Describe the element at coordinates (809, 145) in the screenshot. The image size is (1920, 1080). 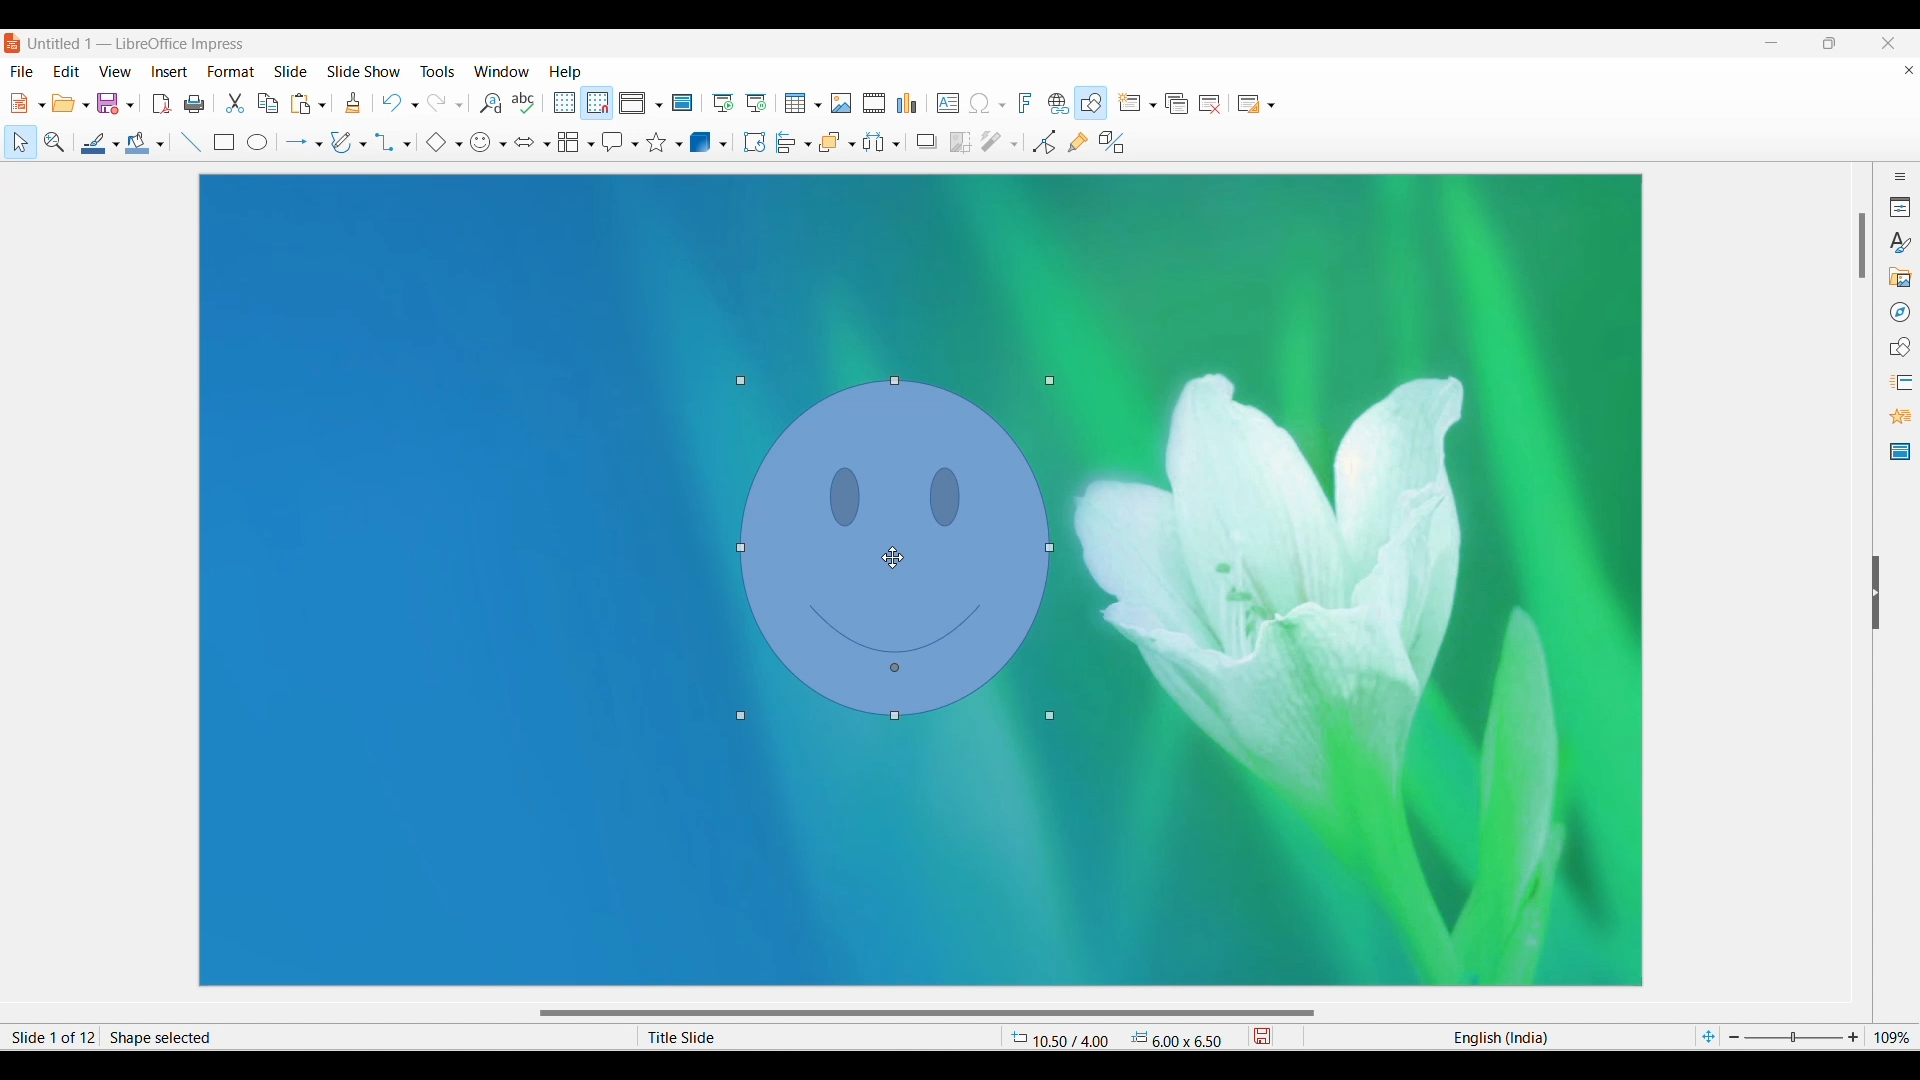
I see `Align options` at that location.